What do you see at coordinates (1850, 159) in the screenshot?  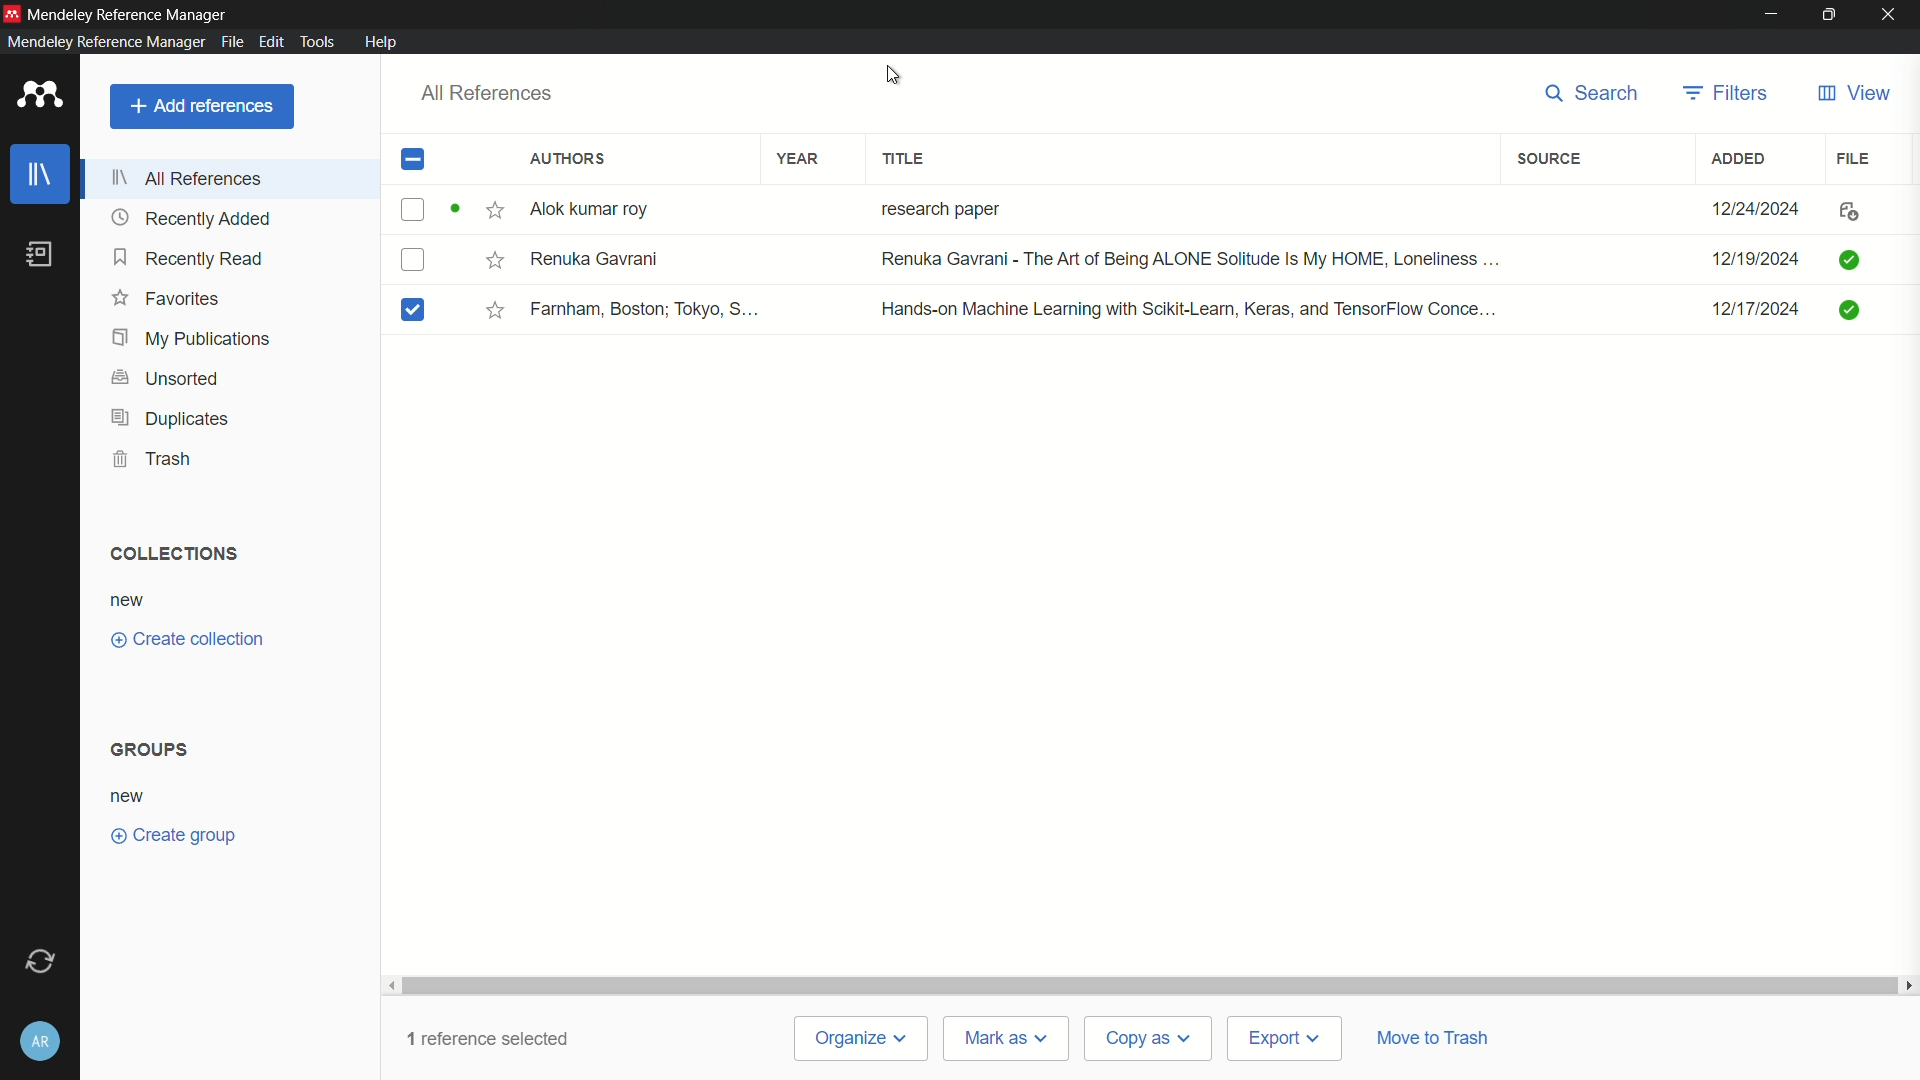 I see `file` at bounding box center [1850, 159].